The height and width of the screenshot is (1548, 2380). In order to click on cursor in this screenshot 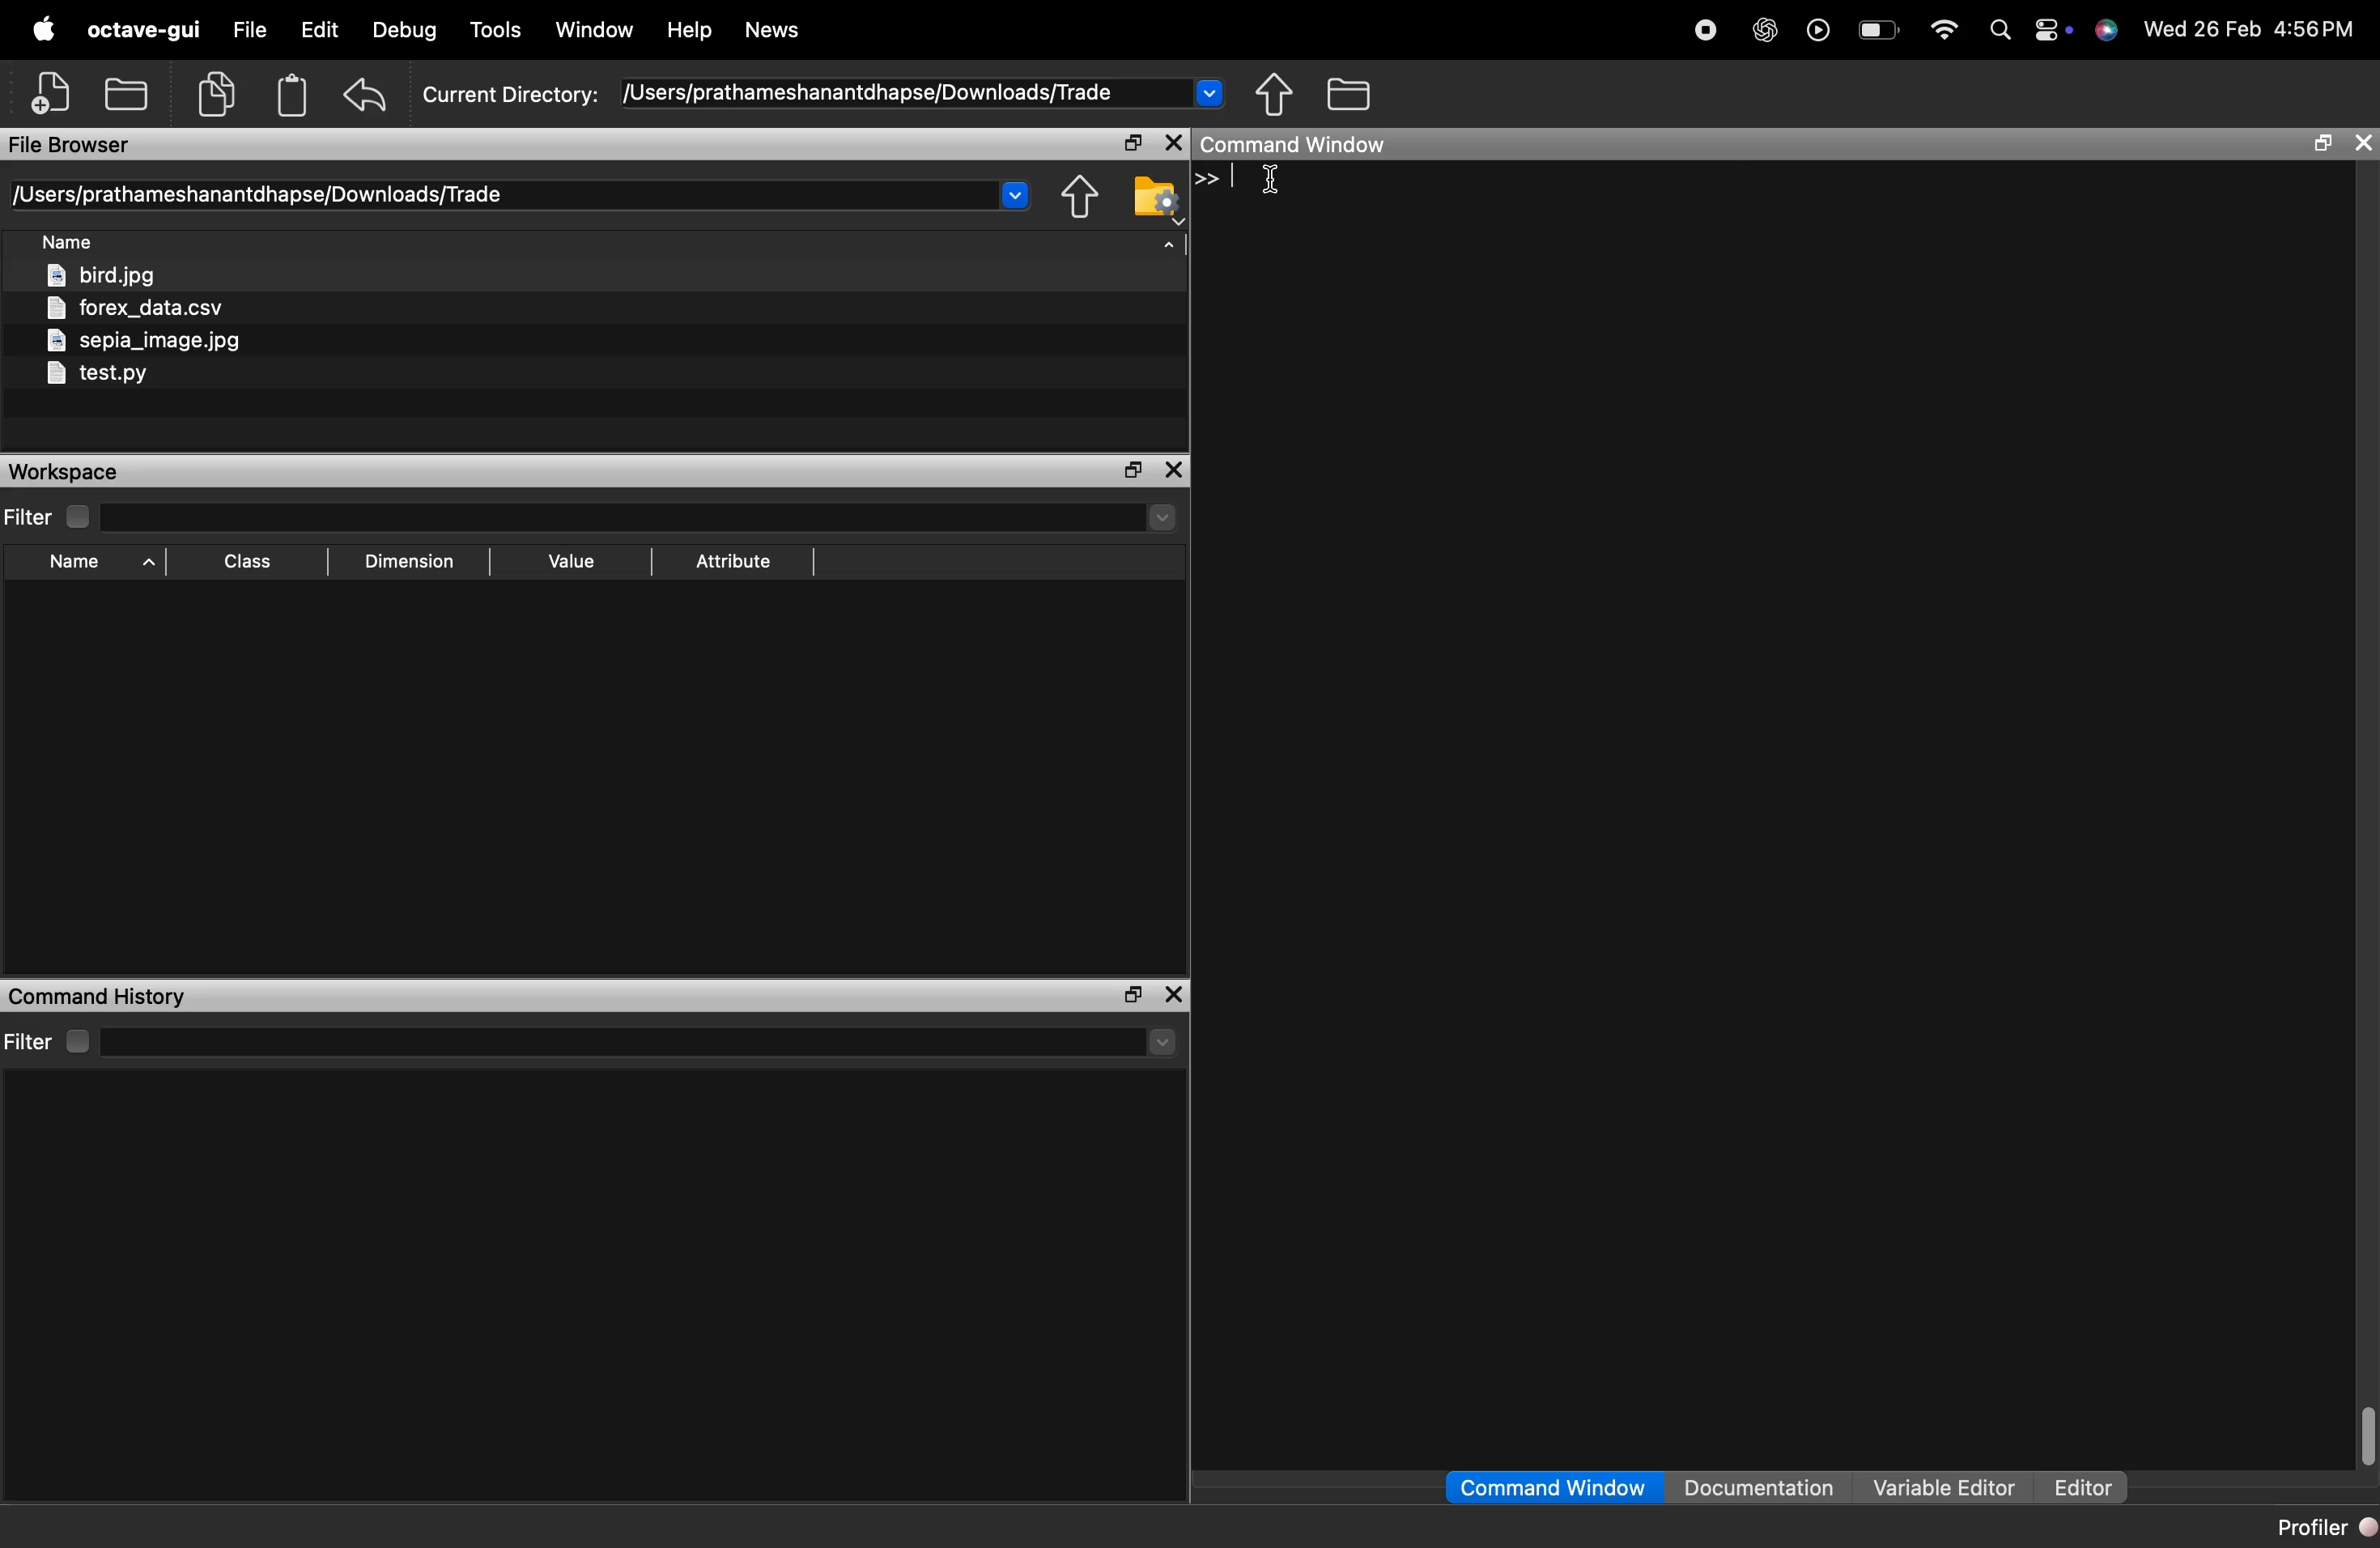, I will do `click(1272, 179)`.